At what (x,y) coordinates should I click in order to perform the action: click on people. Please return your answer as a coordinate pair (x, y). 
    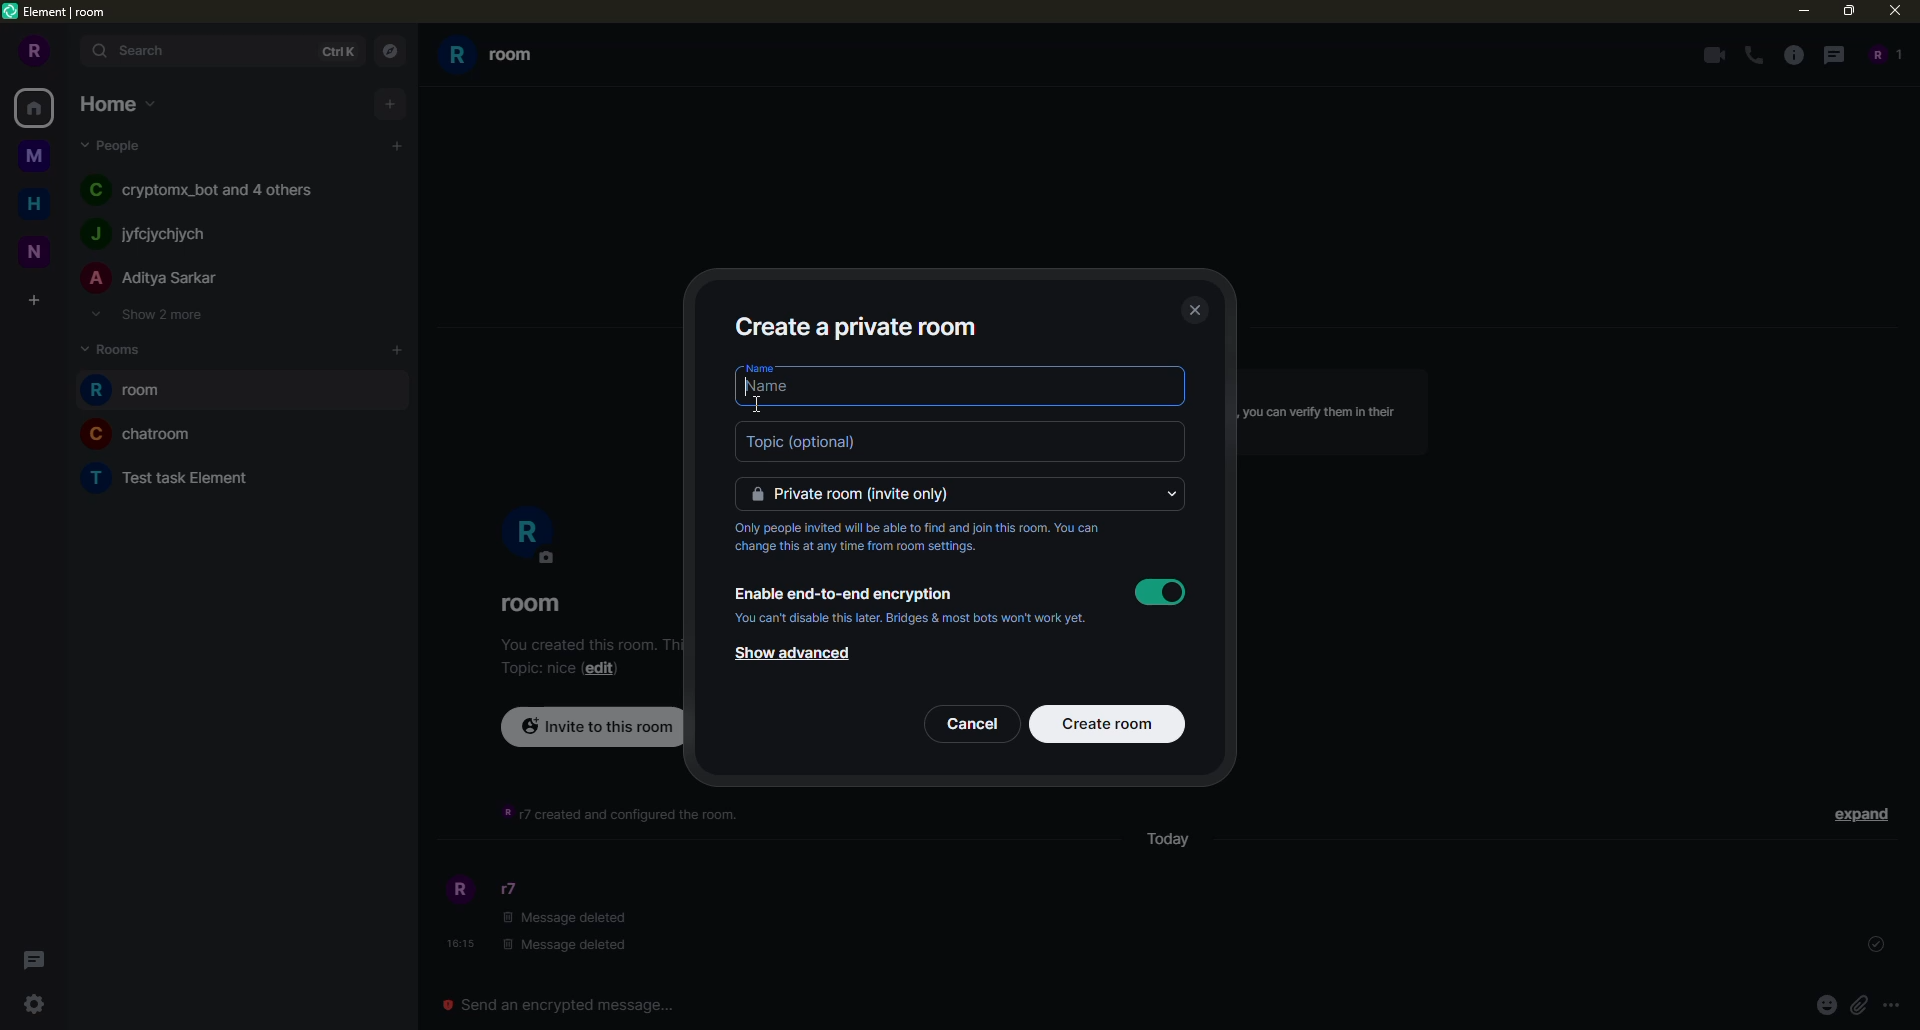
    Looking at the image, I should click on (1885, 52).